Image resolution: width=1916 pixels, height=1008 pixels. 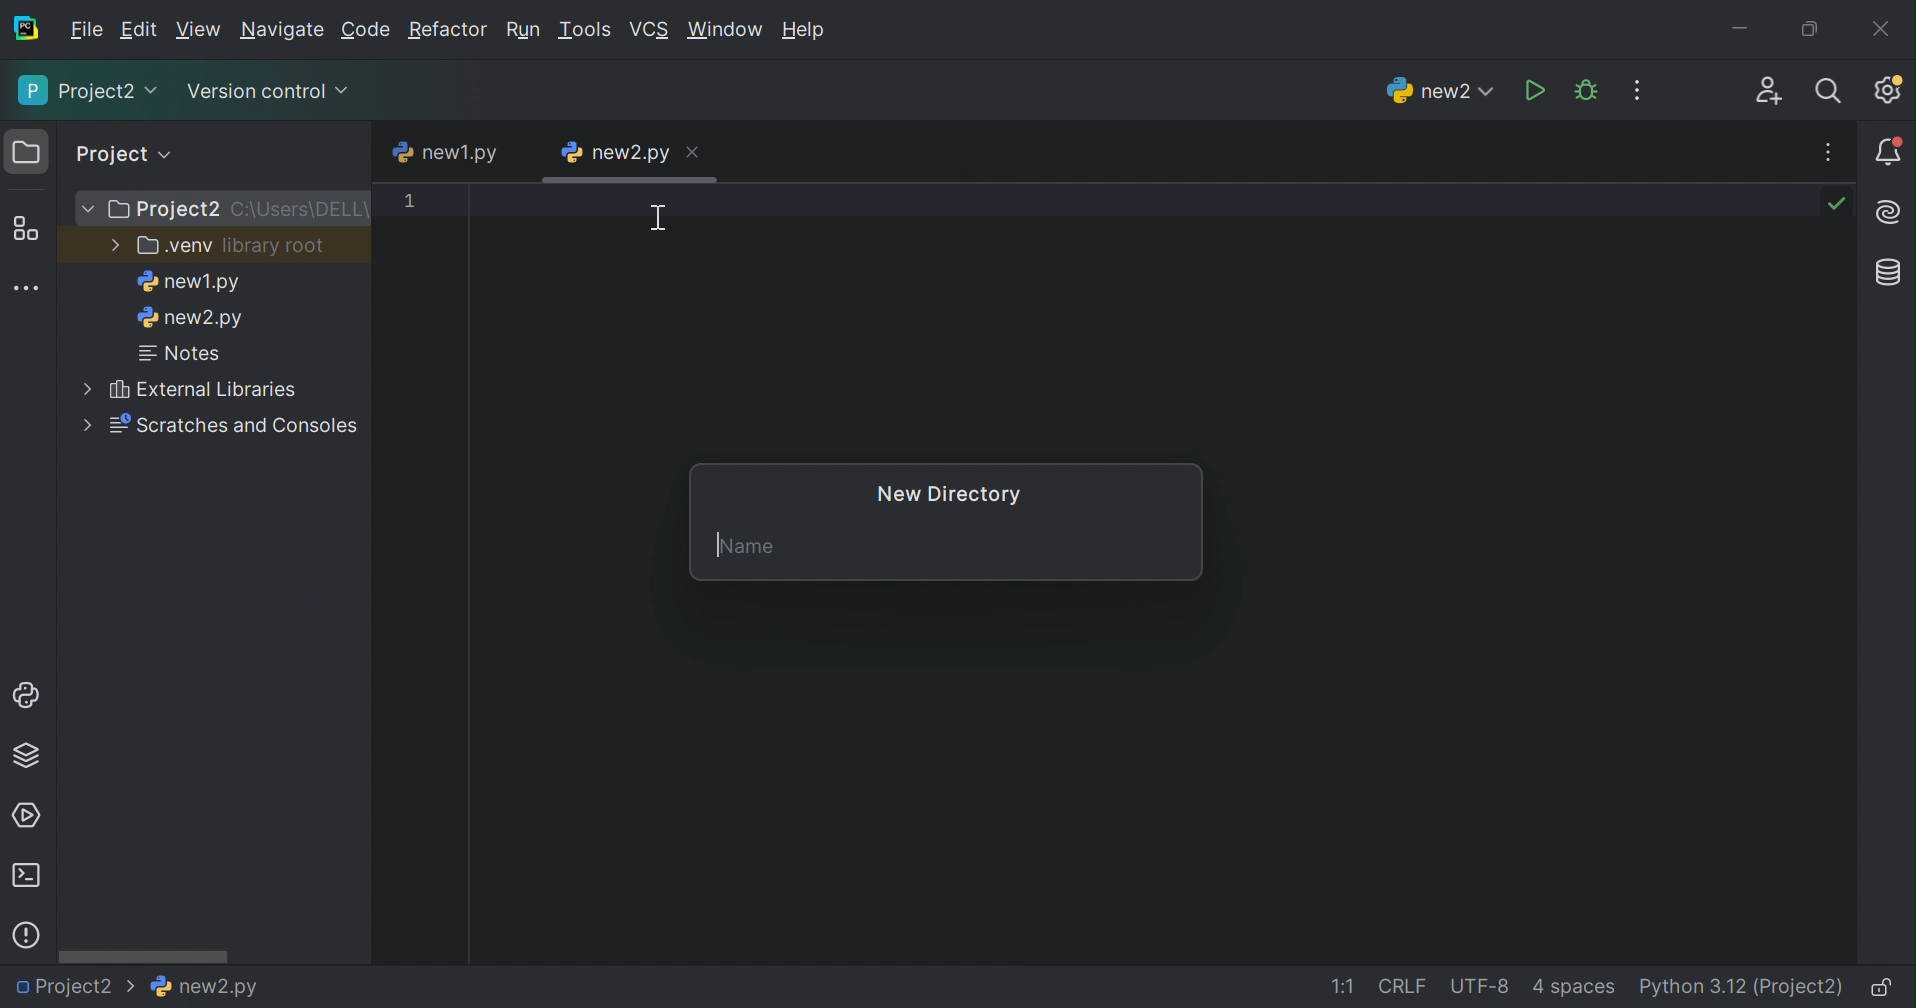 What do you see at coordinates (1479, 988) in the screenshot?
I see `UTF-8` at bounding box center [1479, 988].